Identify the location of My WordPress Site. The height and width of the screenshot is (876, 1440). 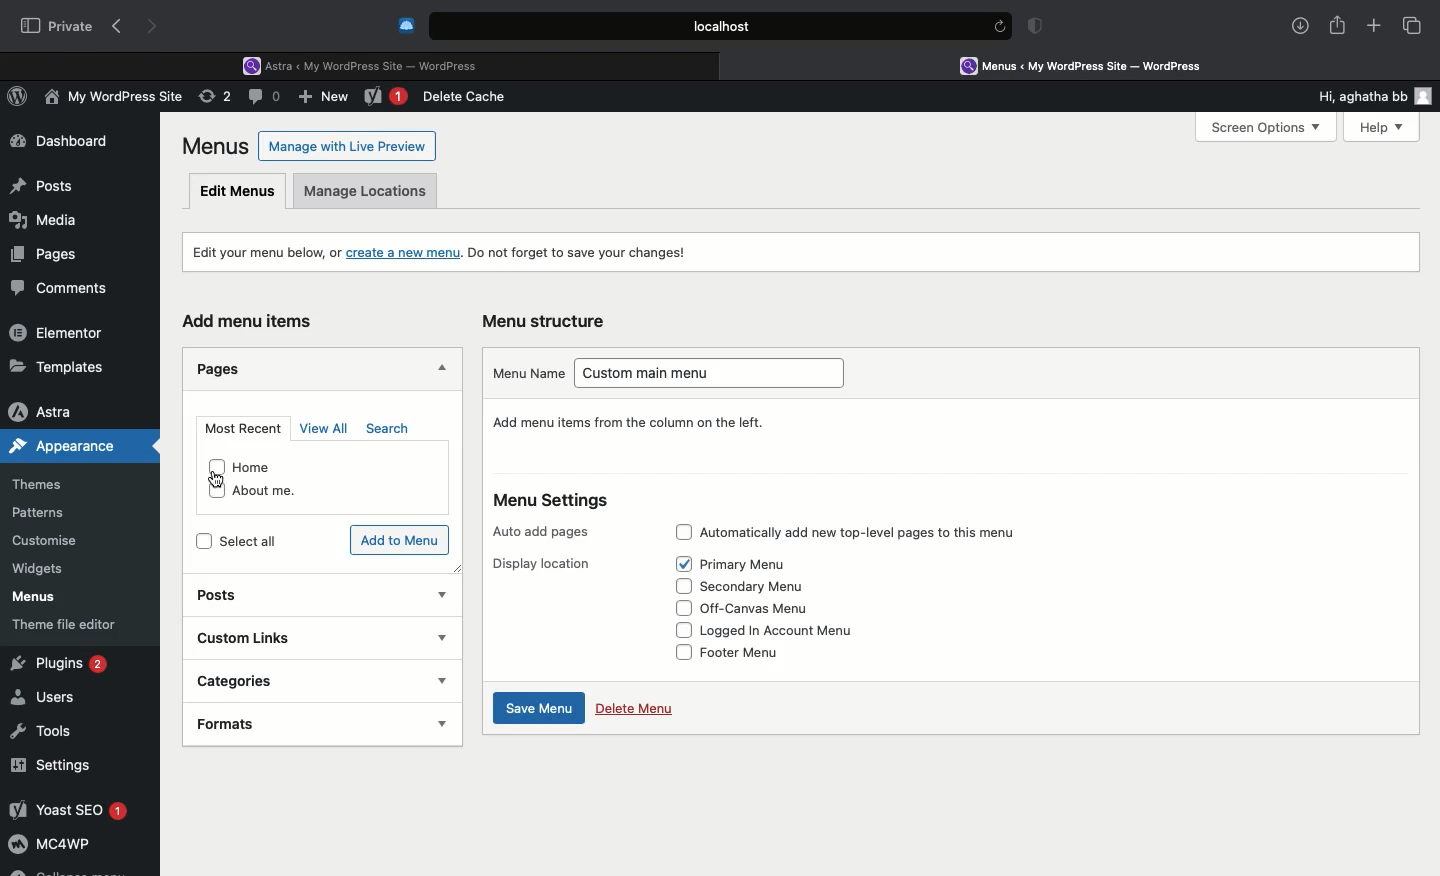
(110, 100).